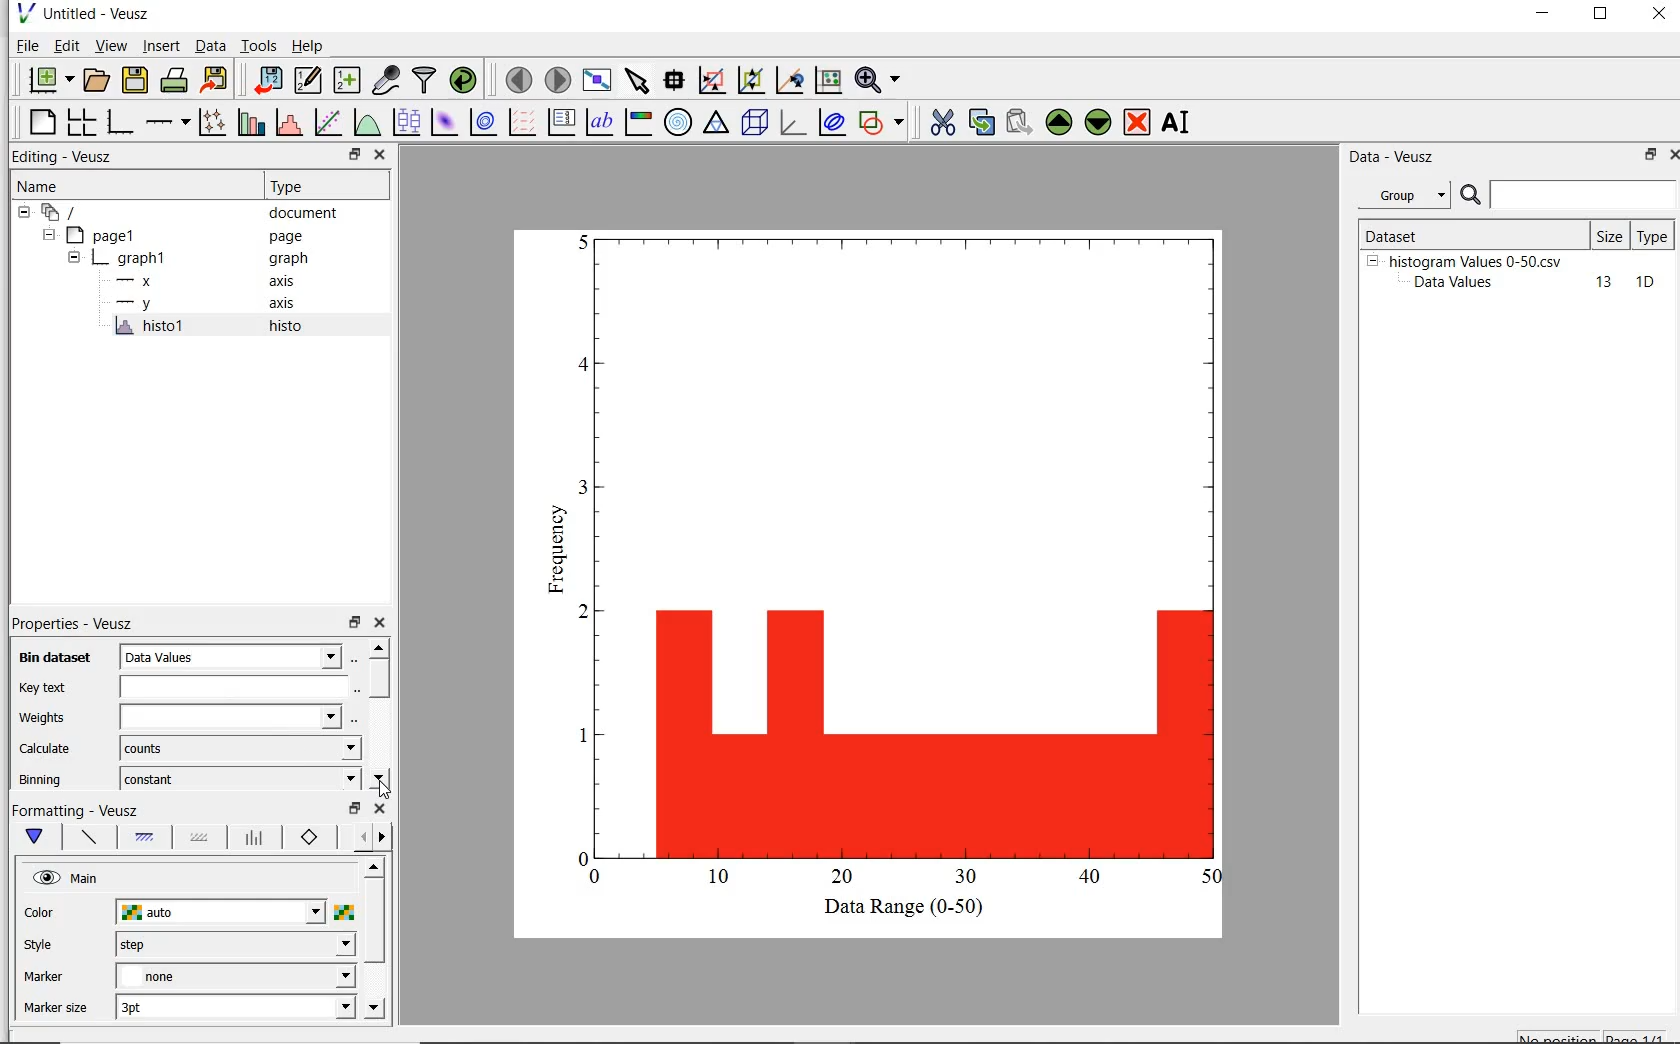 The image size is (1680, 1044). Describe the element at coordinates (24, 13) in the screenshot. I see `veusz logo` at that location.